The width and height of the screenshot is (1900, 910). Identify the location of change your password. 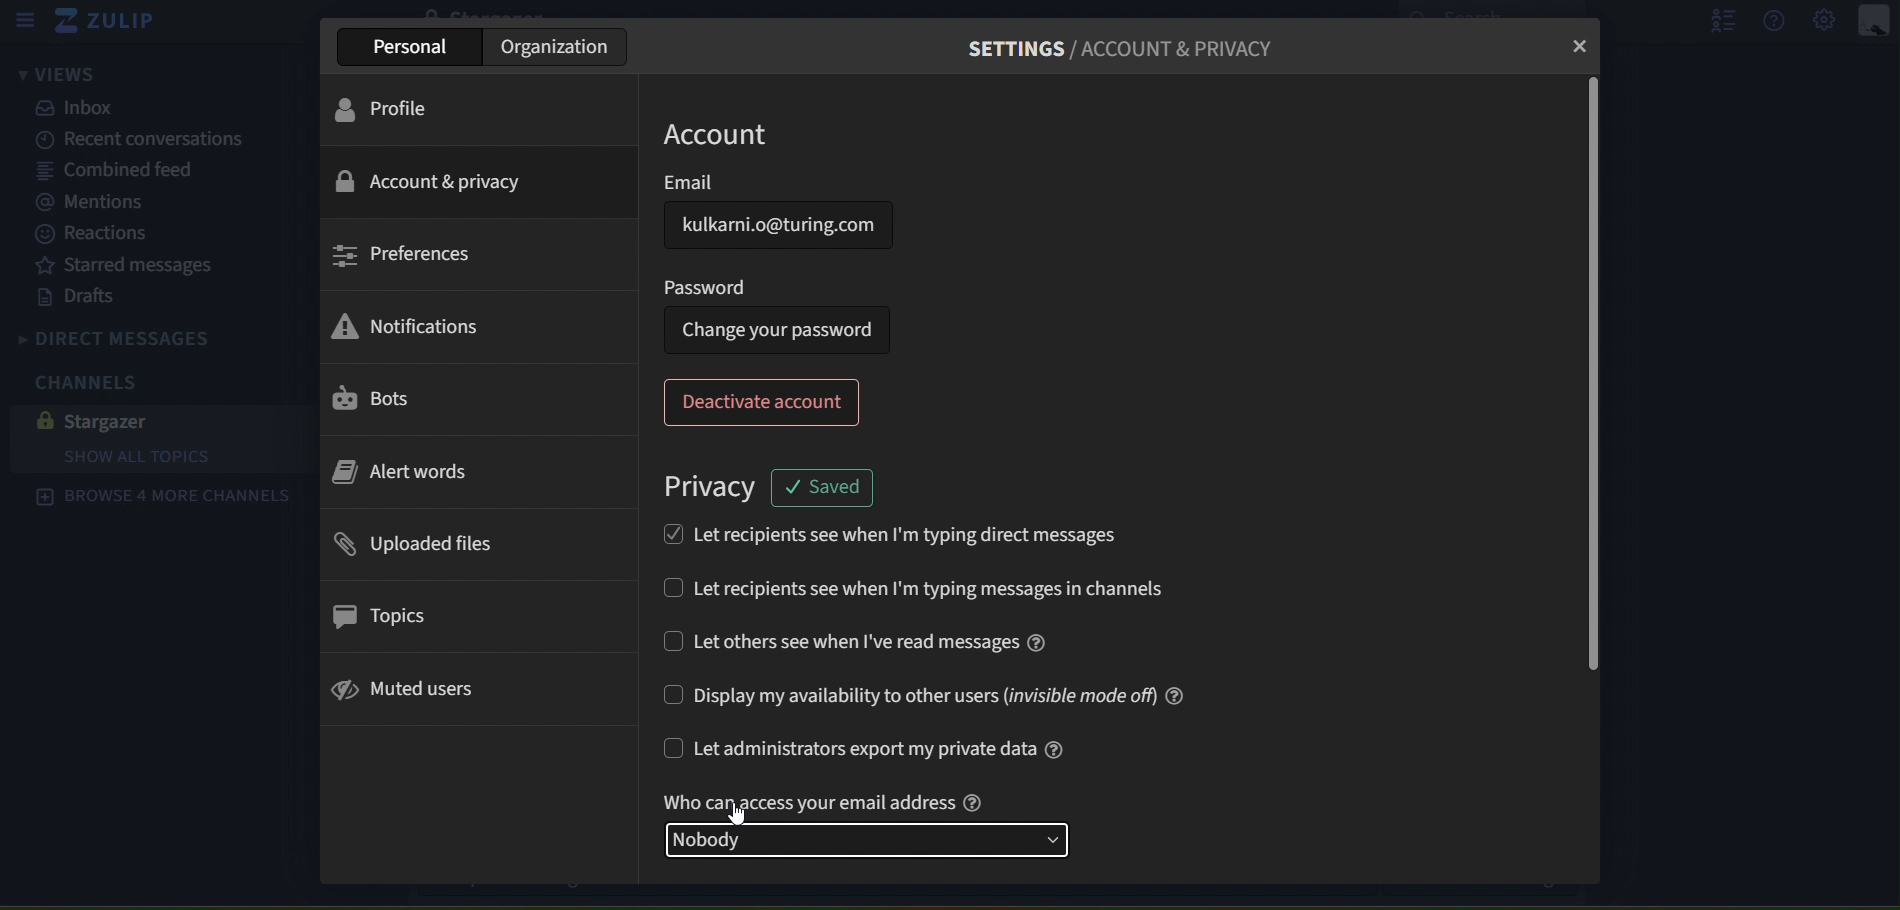
(777, 331).